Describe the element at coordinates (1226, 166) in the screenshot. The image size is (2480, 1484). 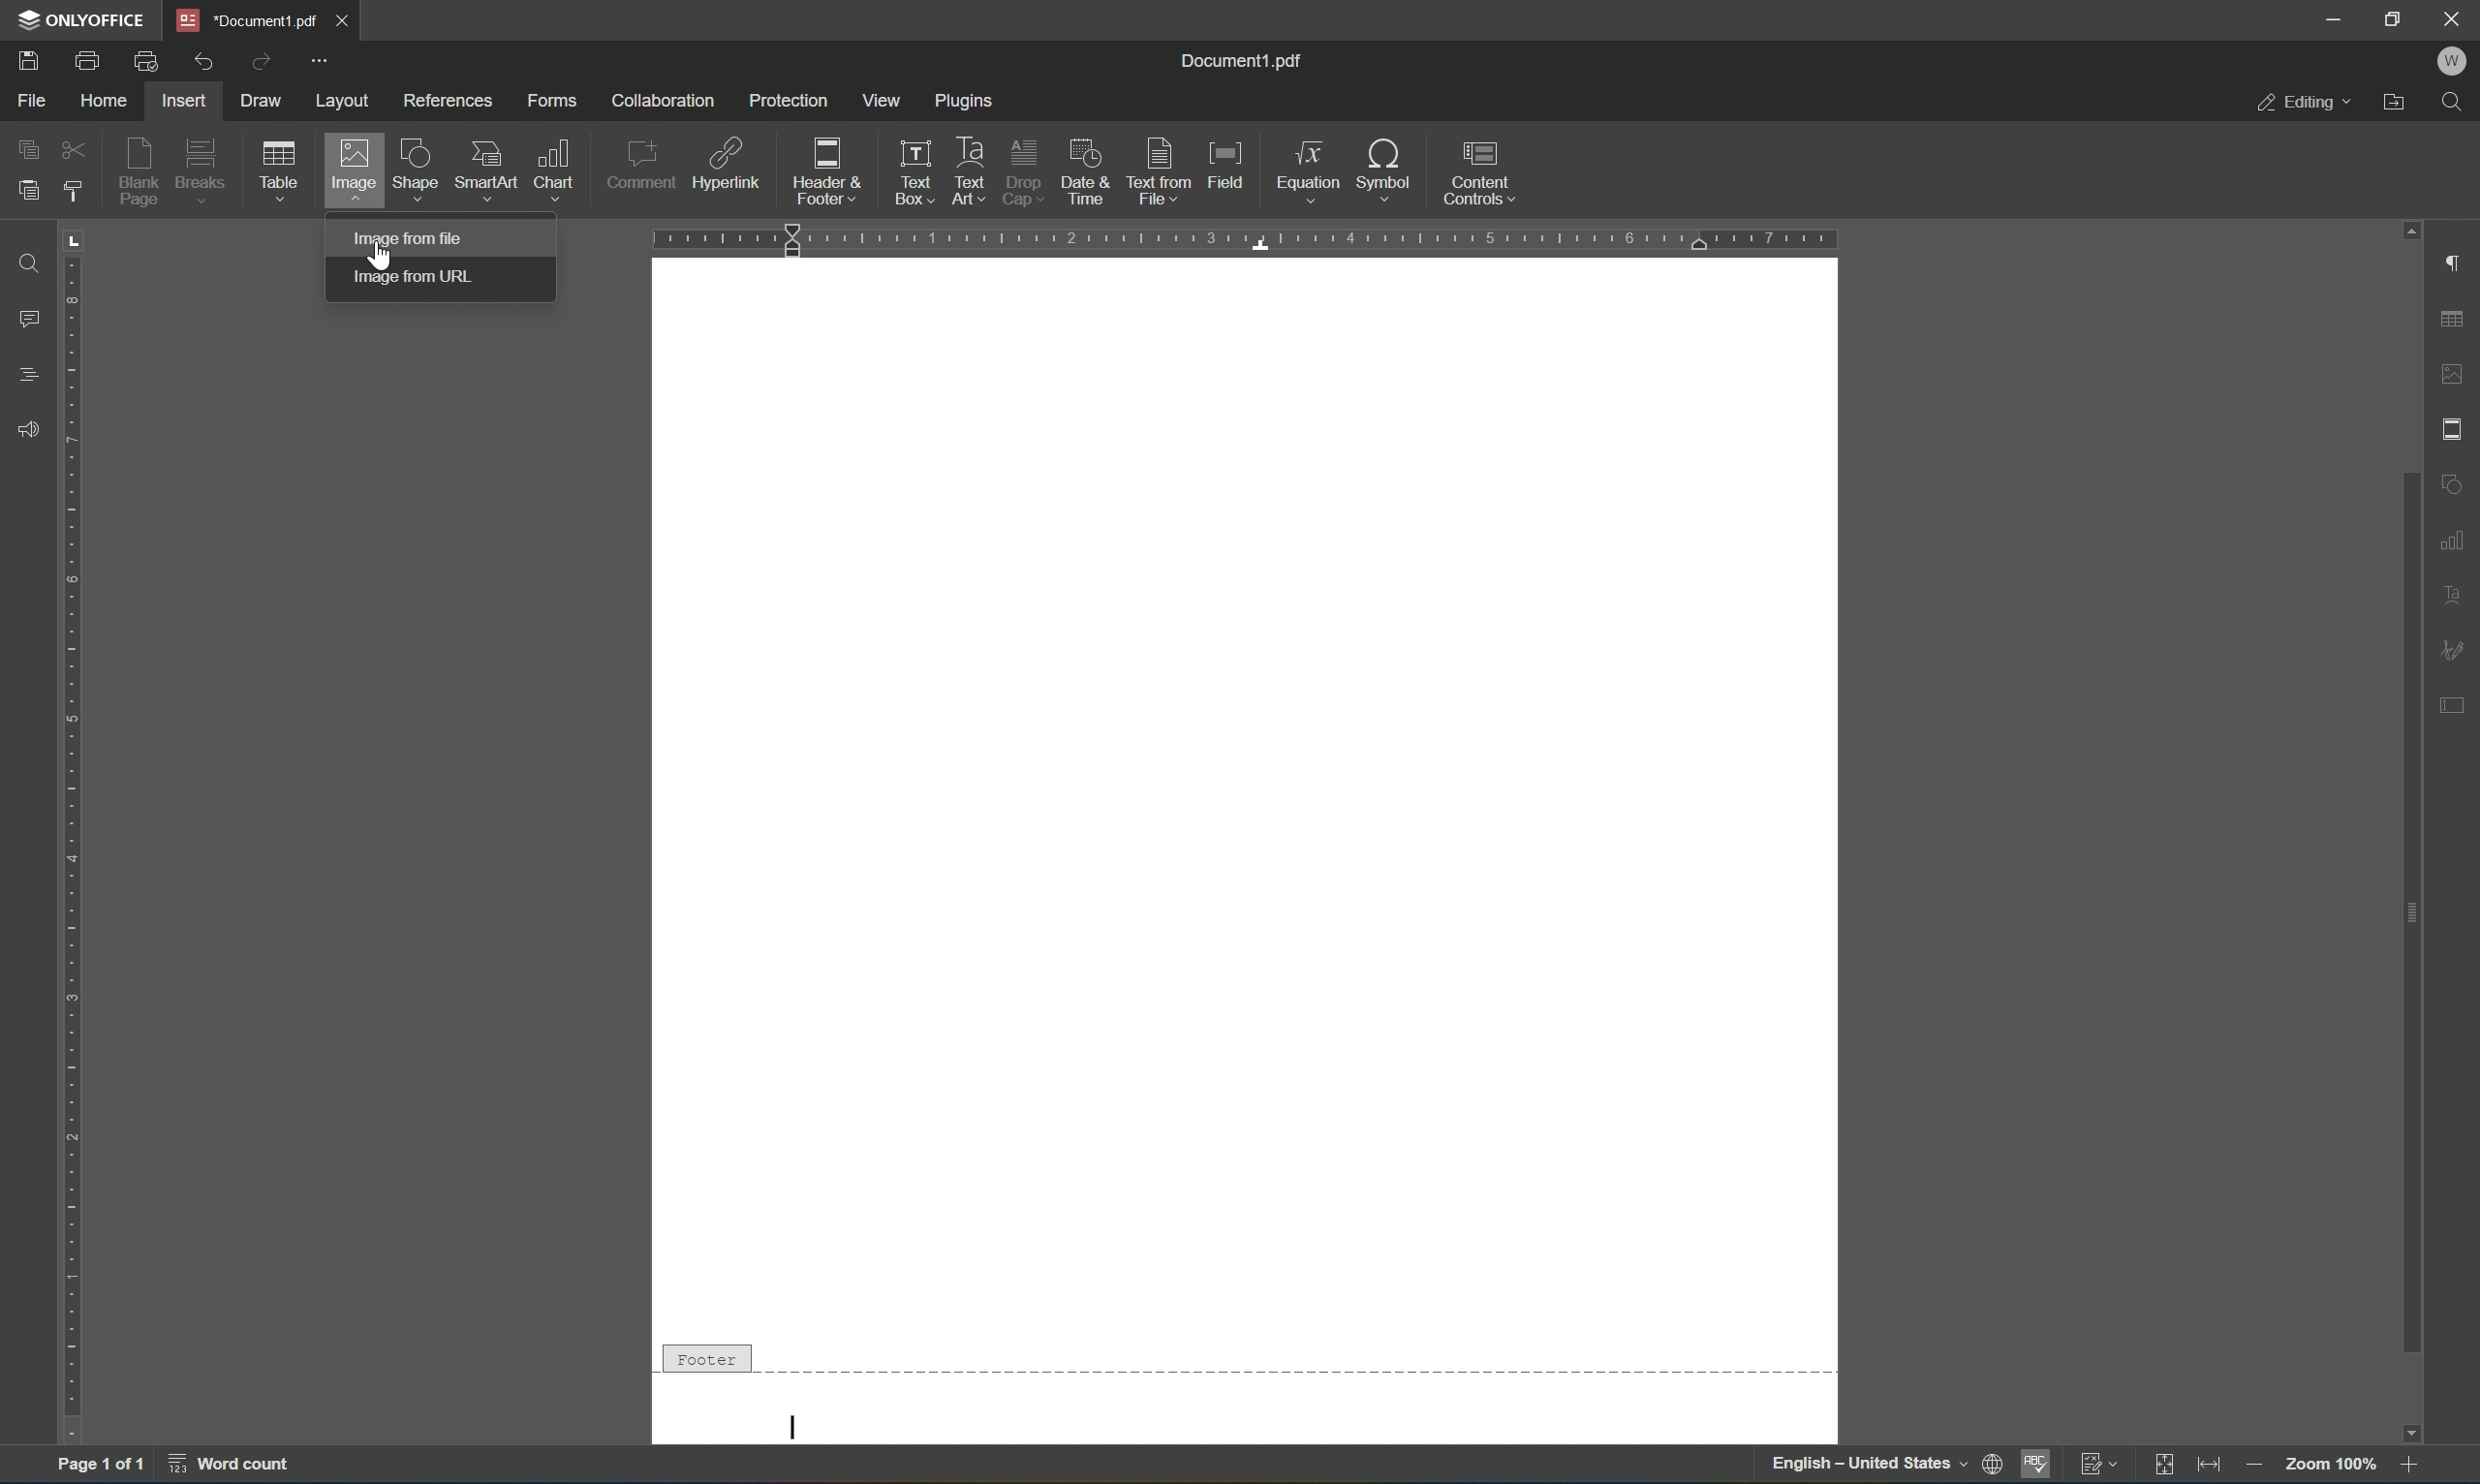
I see `field` at that location.